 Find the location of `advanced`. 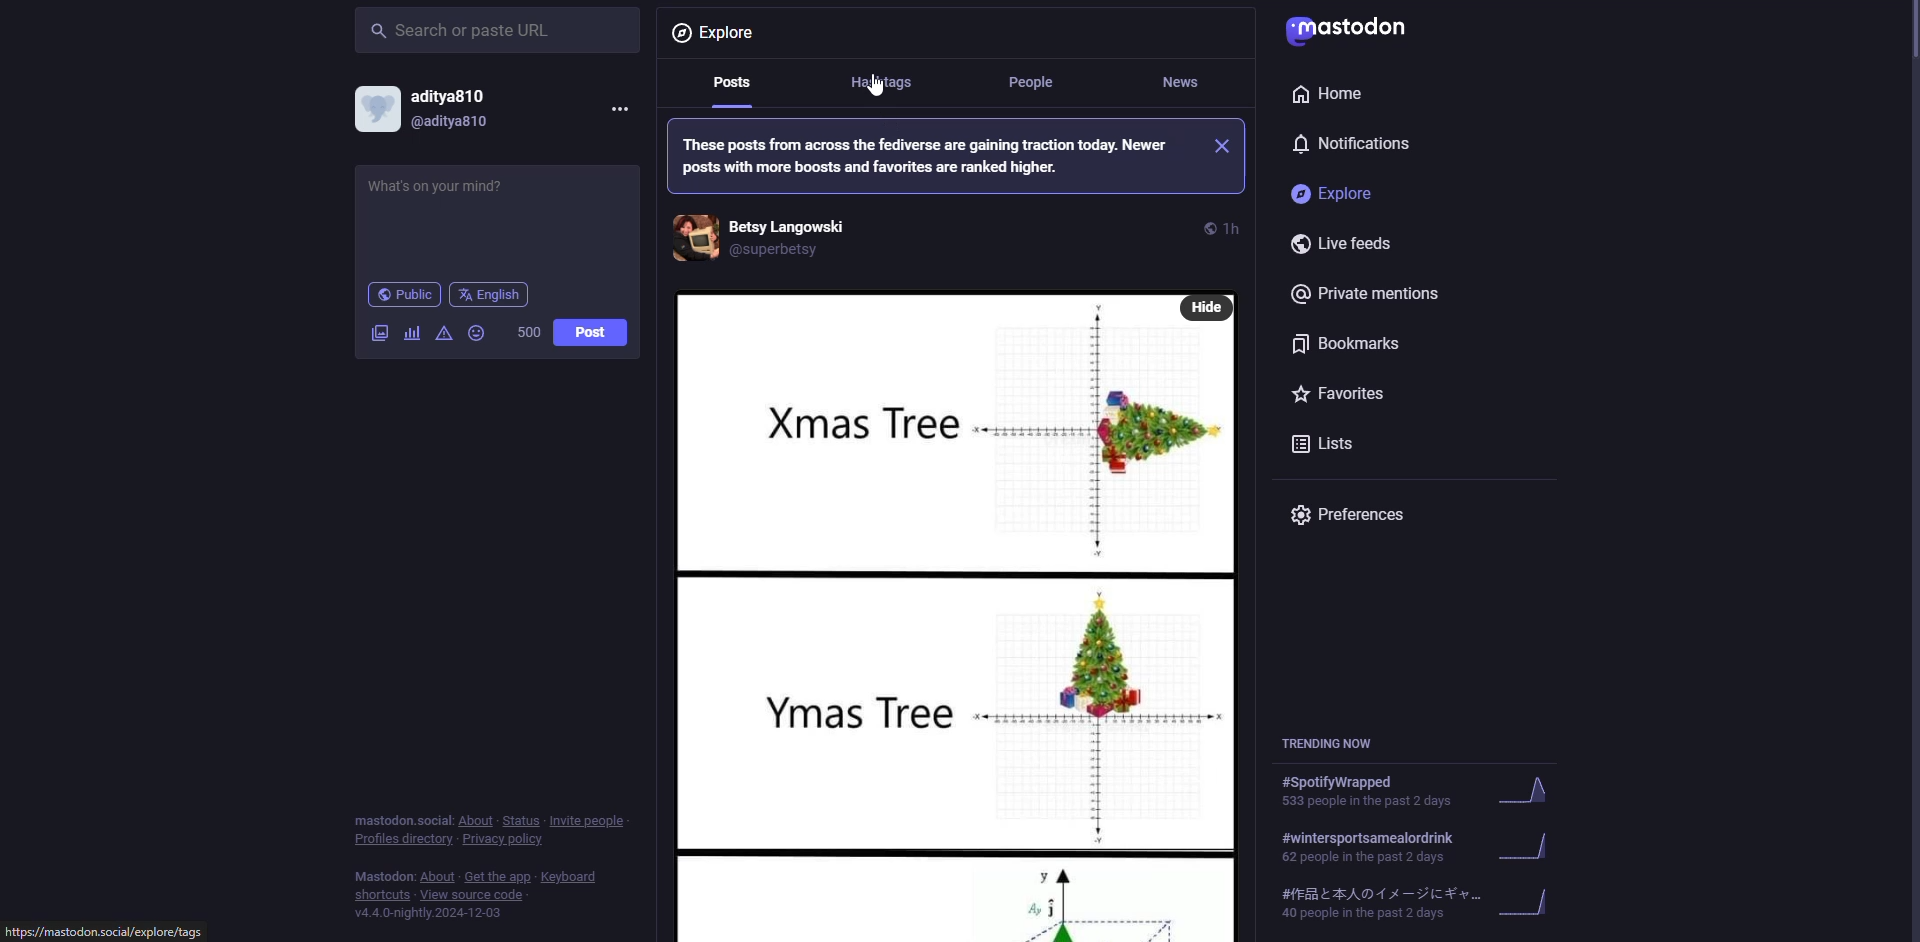

advanced is located at coordinates (445, 333).